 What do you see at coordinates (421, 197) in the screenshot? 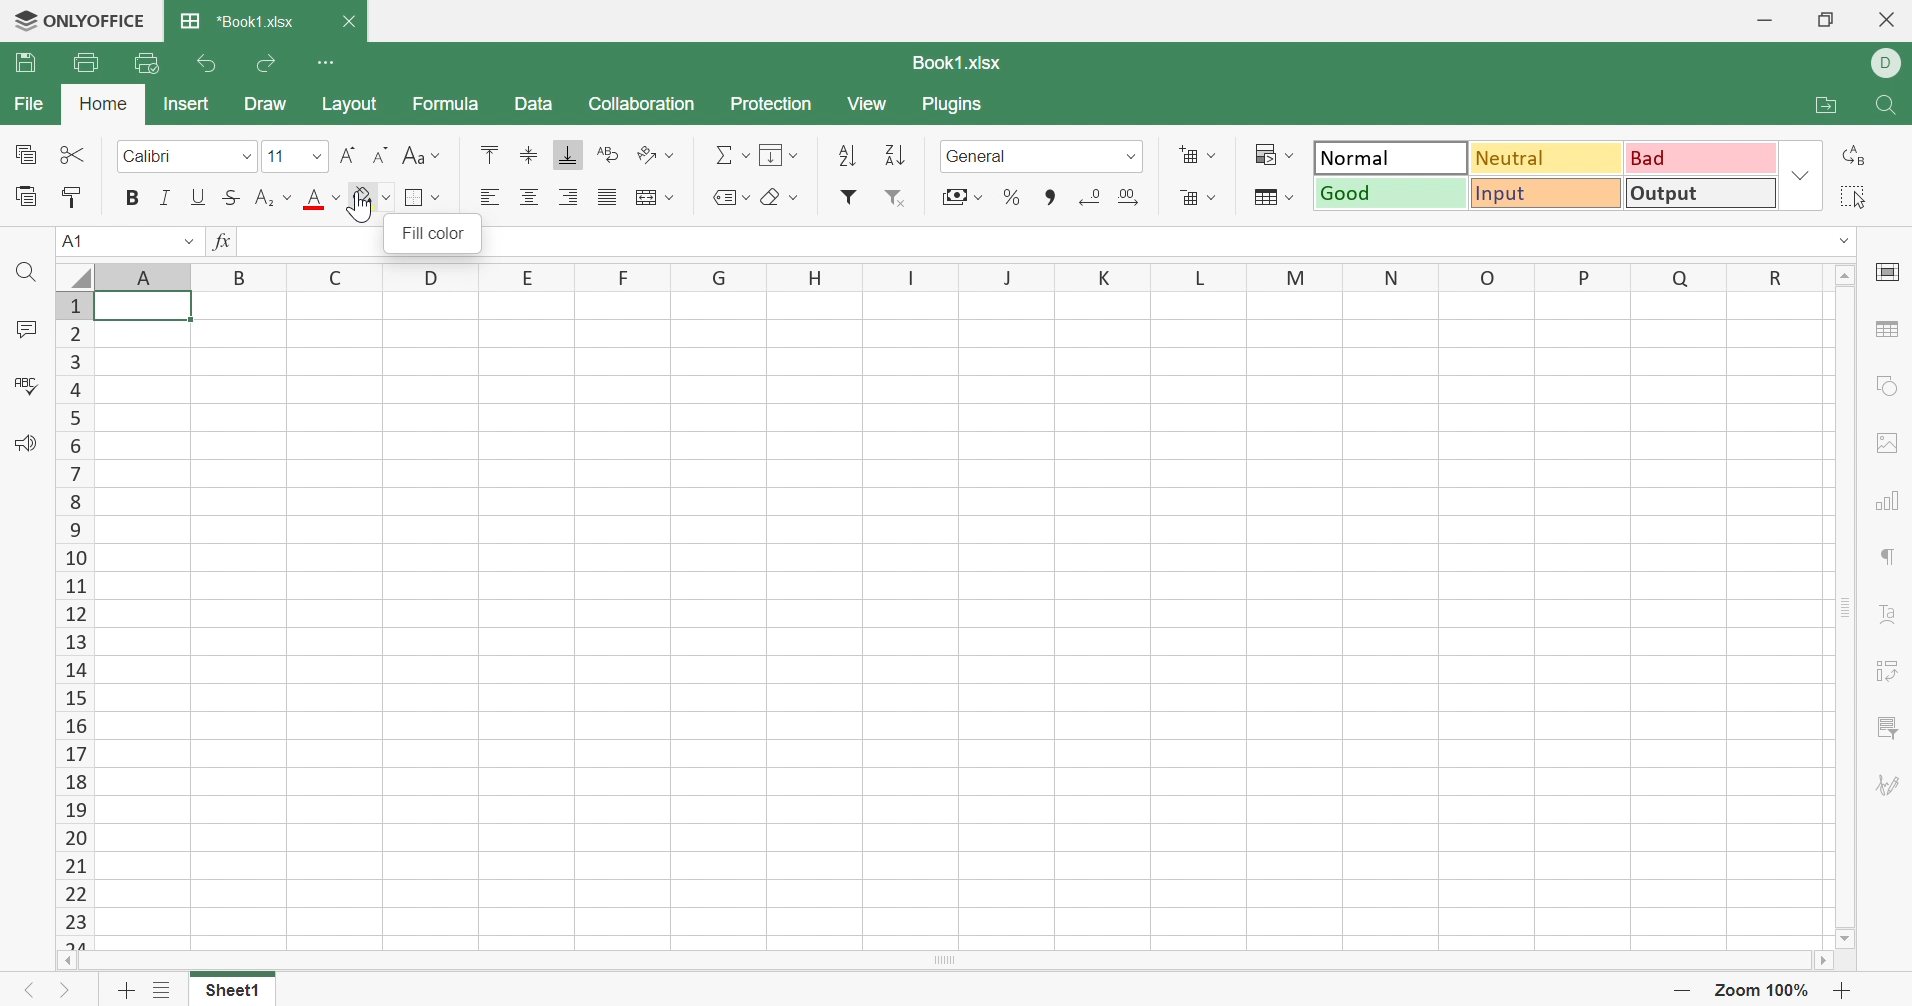
I see `Borders` at bounding box center [421, 197].